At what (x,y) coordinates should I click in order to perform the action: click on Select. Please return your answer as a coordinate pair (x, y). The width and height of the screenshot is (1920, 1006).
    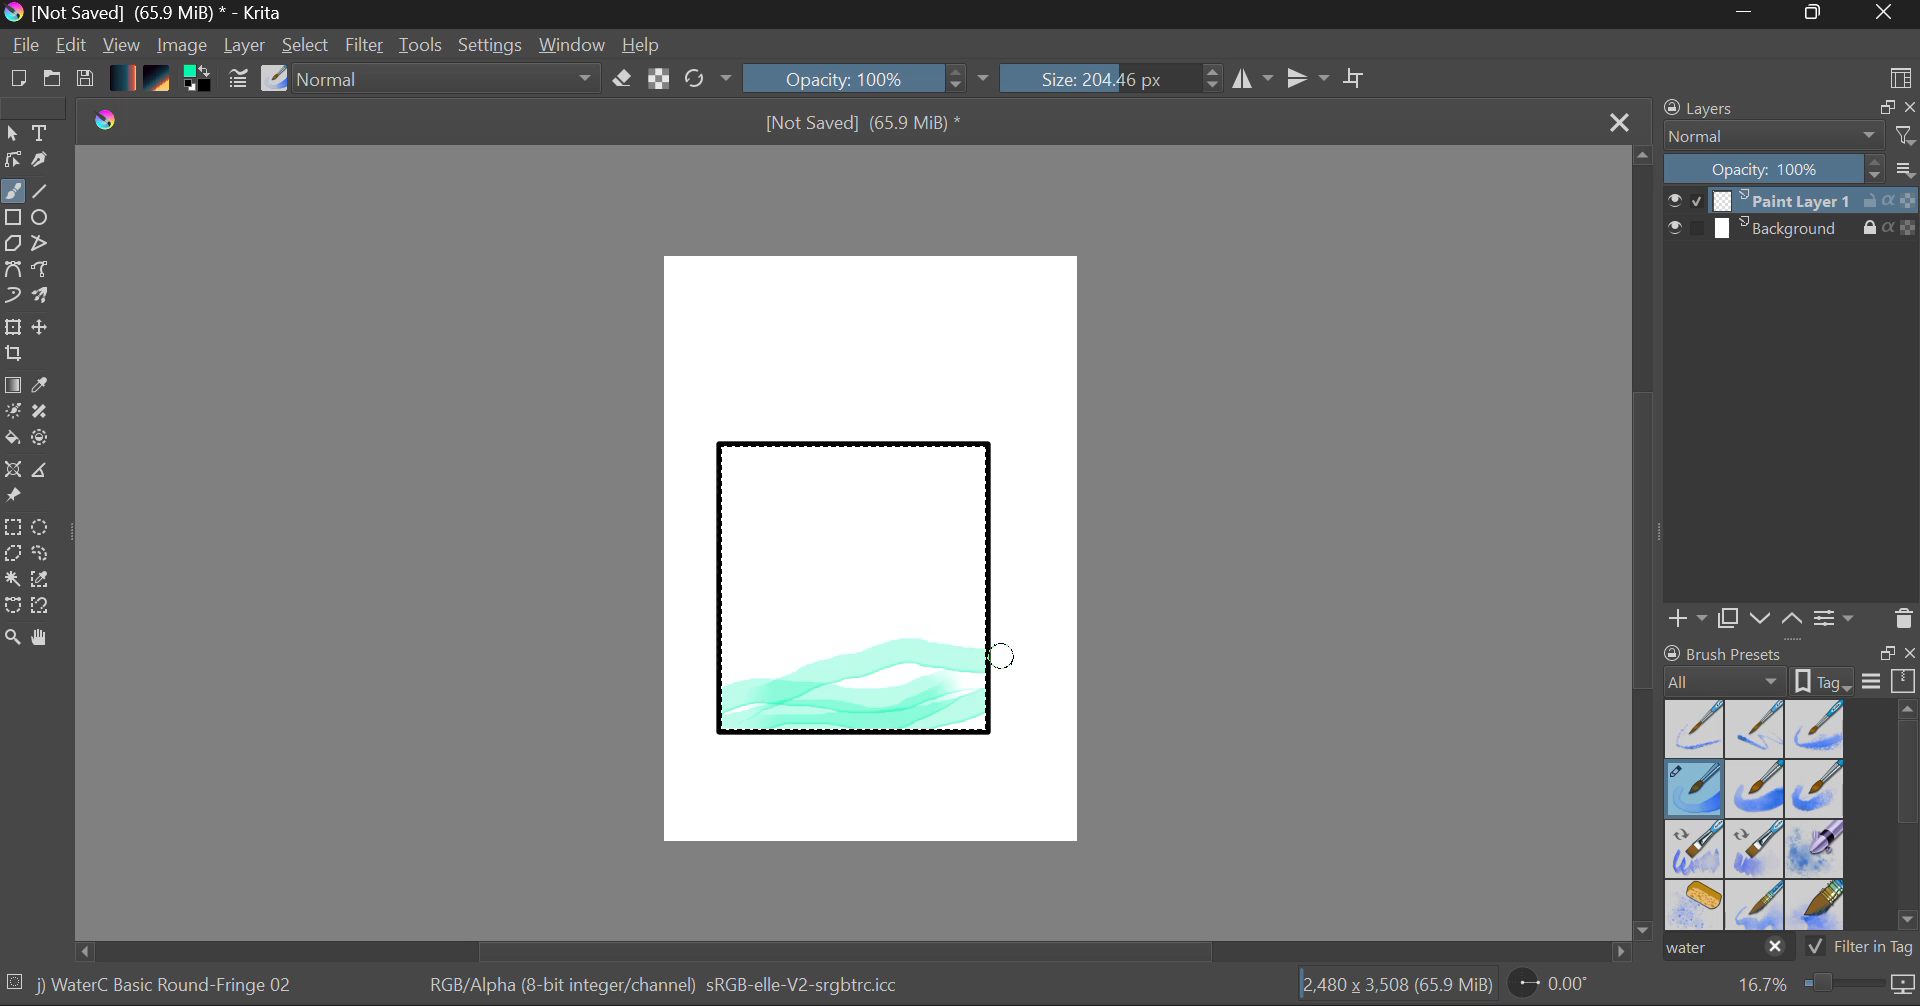
    Looking at the image, I should click on (307, 46).